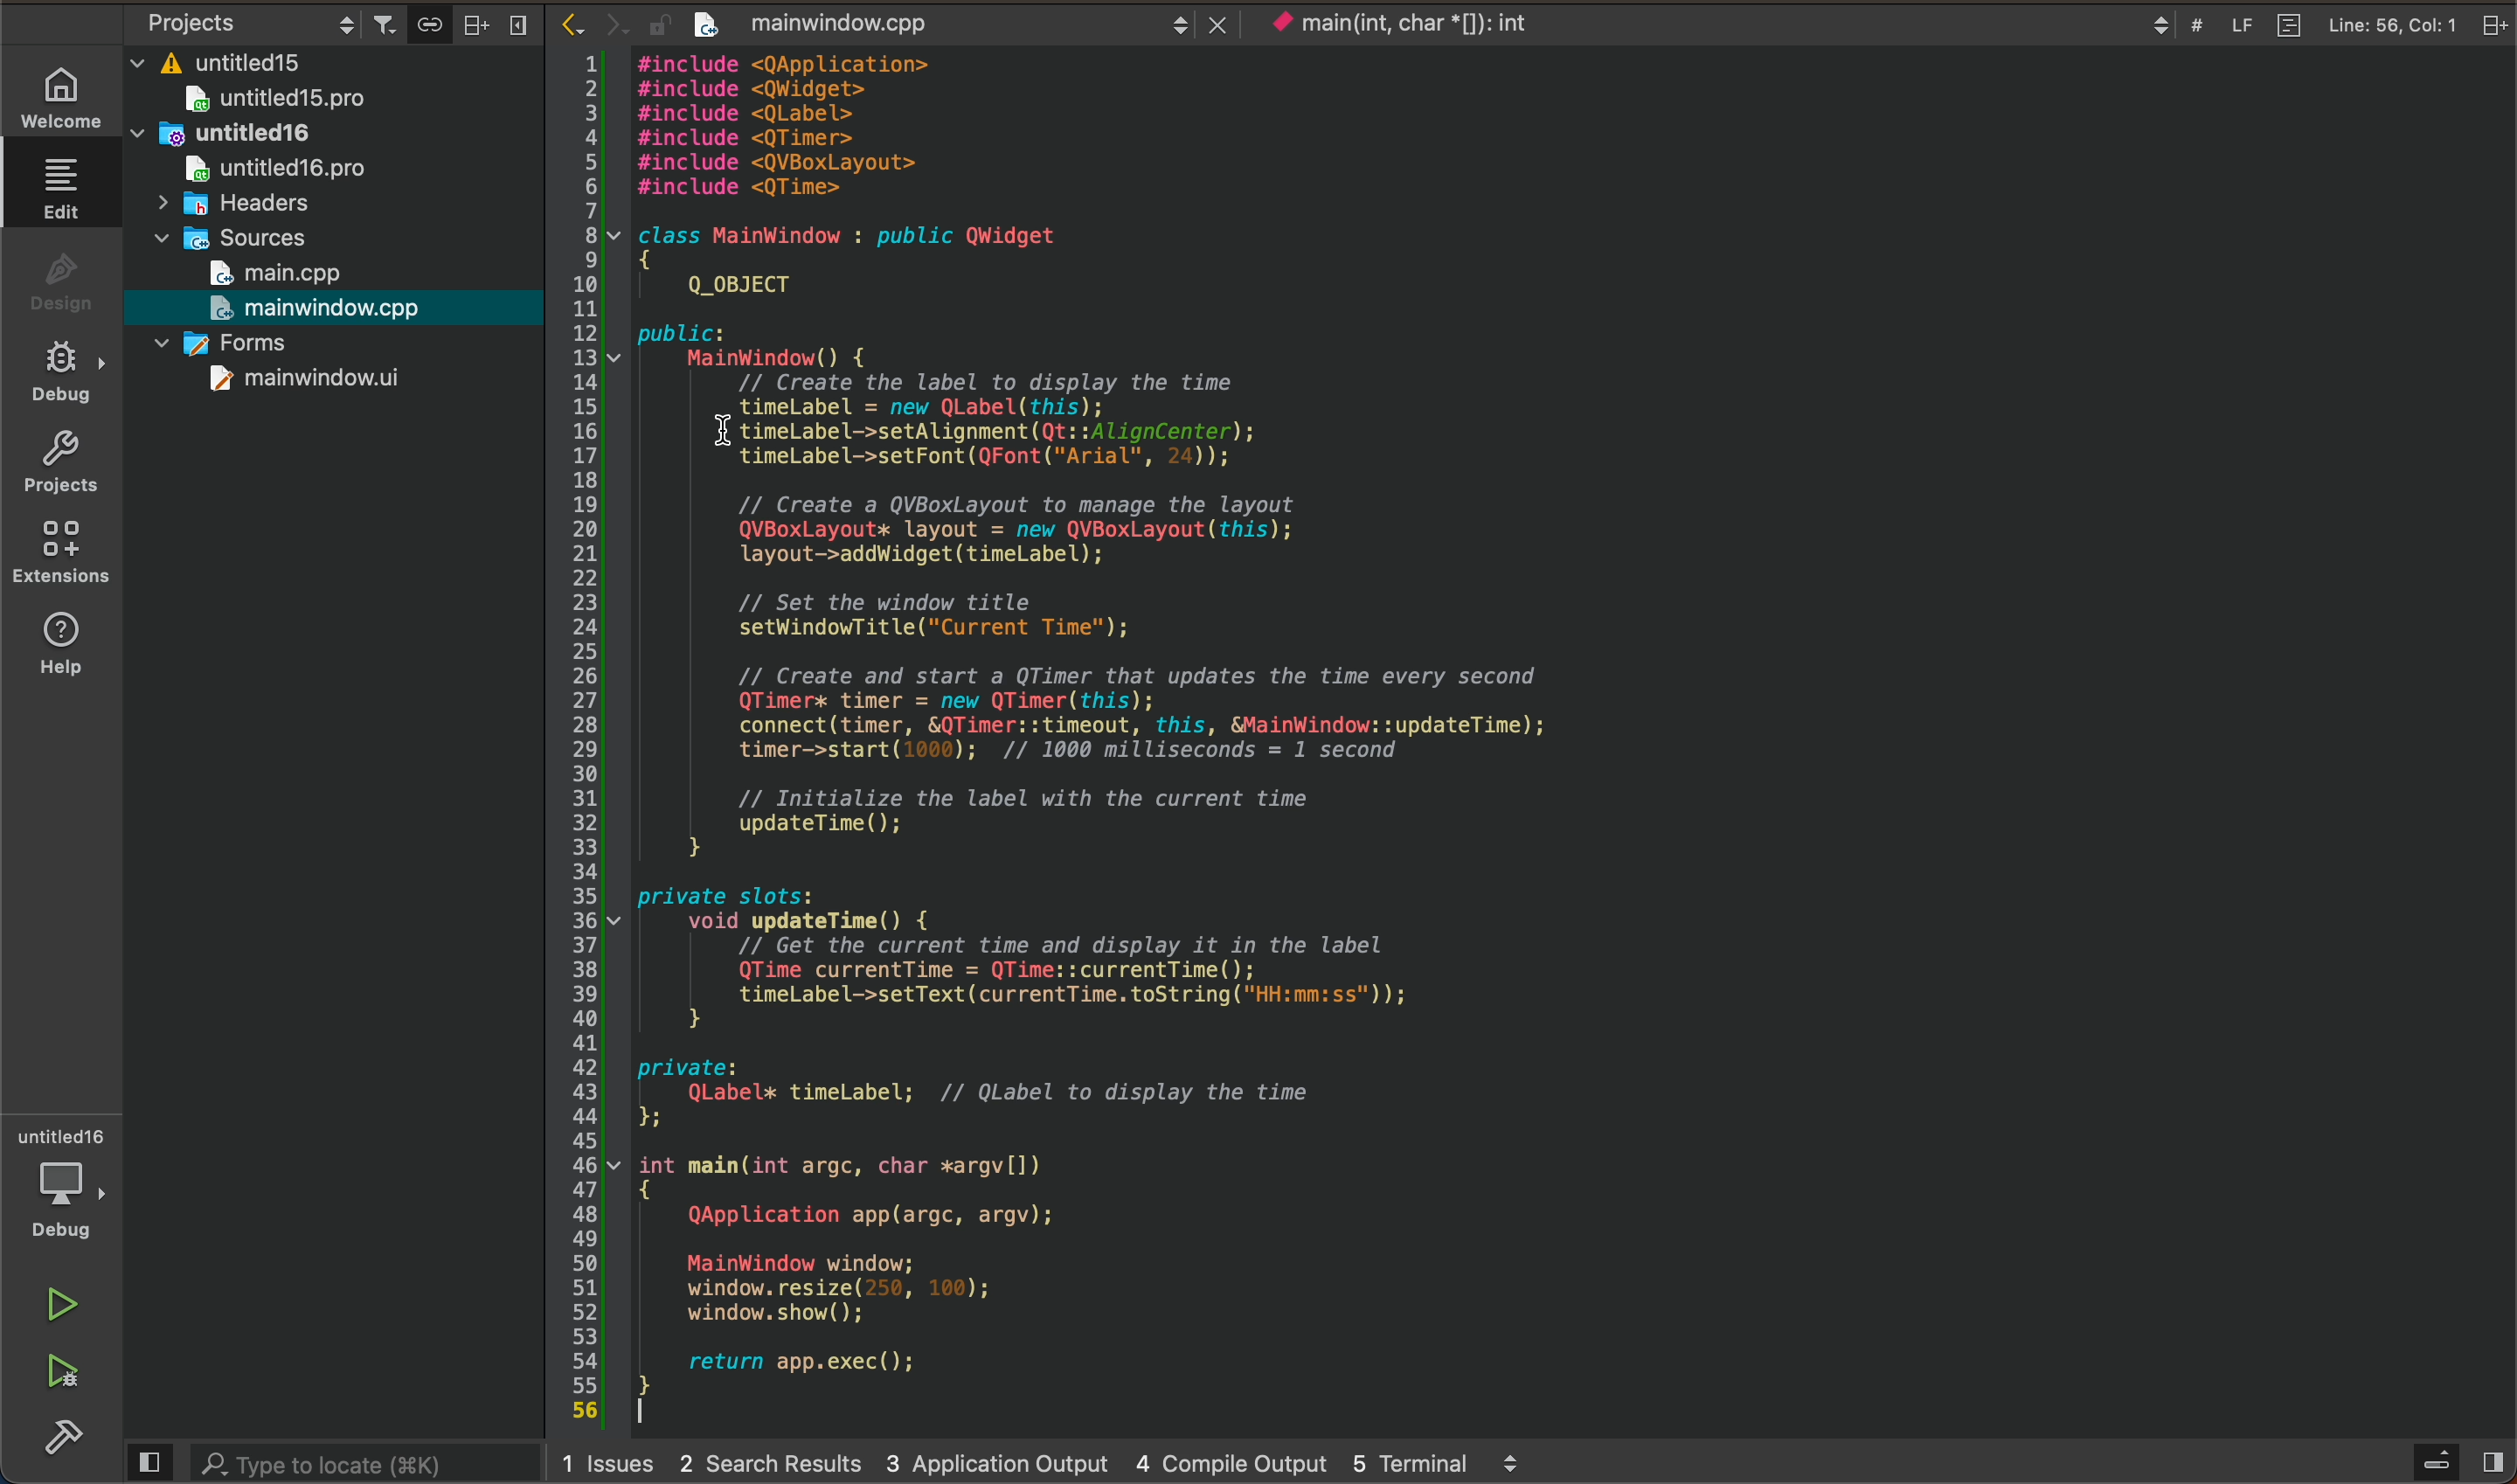 The height and width of the screenshot is (1484, 2517). Describe the element at coordinates (1085, 536) in the screenshot. I see `a

8 v class MainWindow : public QWidget

9 {

10 Q_OBJECT

11

12 public:

13 v MainWindow() {

14 // Create the label to display the time

15 timeLabel = new QLabel(this);

16 X timeLabel->setAlignment(Qt::AlignCenter);

17 timeLabel->setFont (QFont("Arial", 24));

18

19 // Create a QVBoxLayout to manage the layout

20 QVBoxLayout* layout = new QVBoxLayout (this);

21 layout->addwidget(timeLabel) ;

22

23 // Set the window title

24 setWindowTitle("Current Time");

25

26 // Create and start a QTimer that updates the time every second
27 QTimerx timer = new QTimer(this);

28 connect (timer, &QTimer::timeout, this, &MainWindow::updateTime);
29 timer->start(1000); // 1000 milliseconds = 1 second
30

31 // Initialize the label with the current time

32 updateTime();

33 }` at that location.